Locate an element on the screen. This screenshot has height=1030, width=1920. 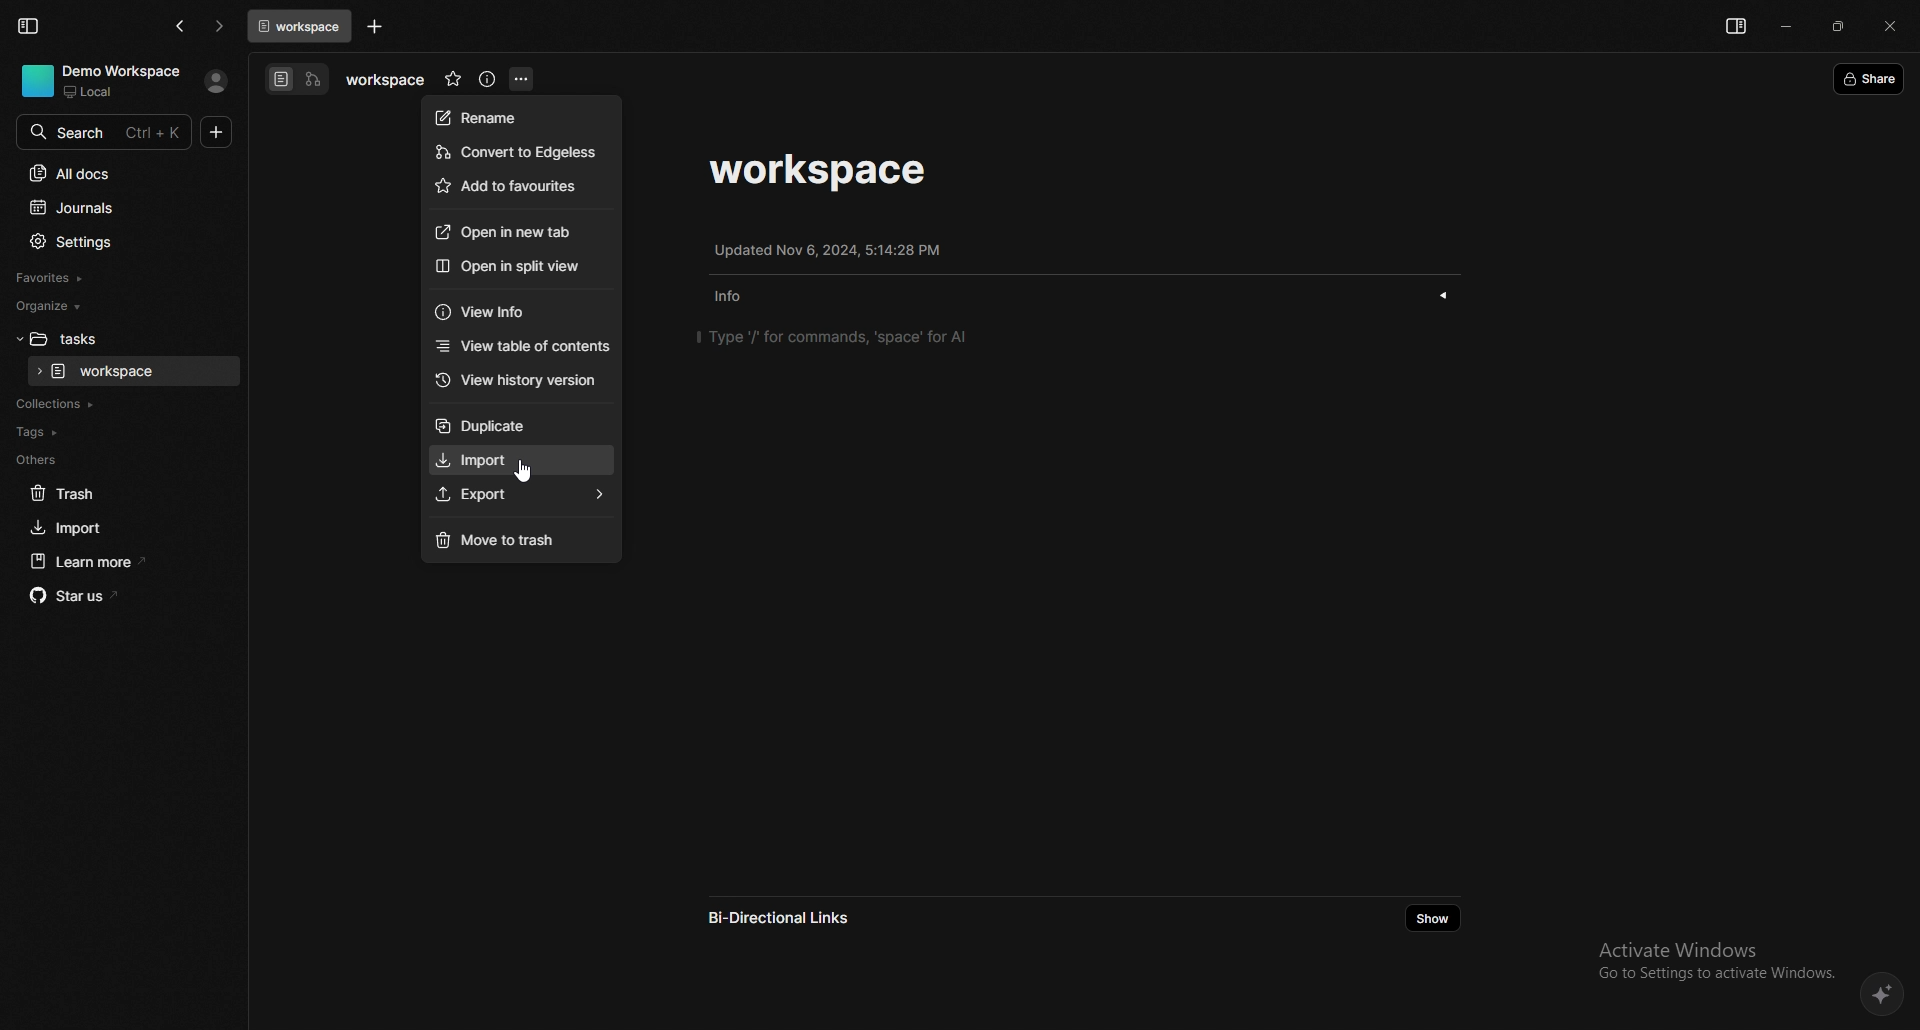
organize is located at coordinates (107, 306).